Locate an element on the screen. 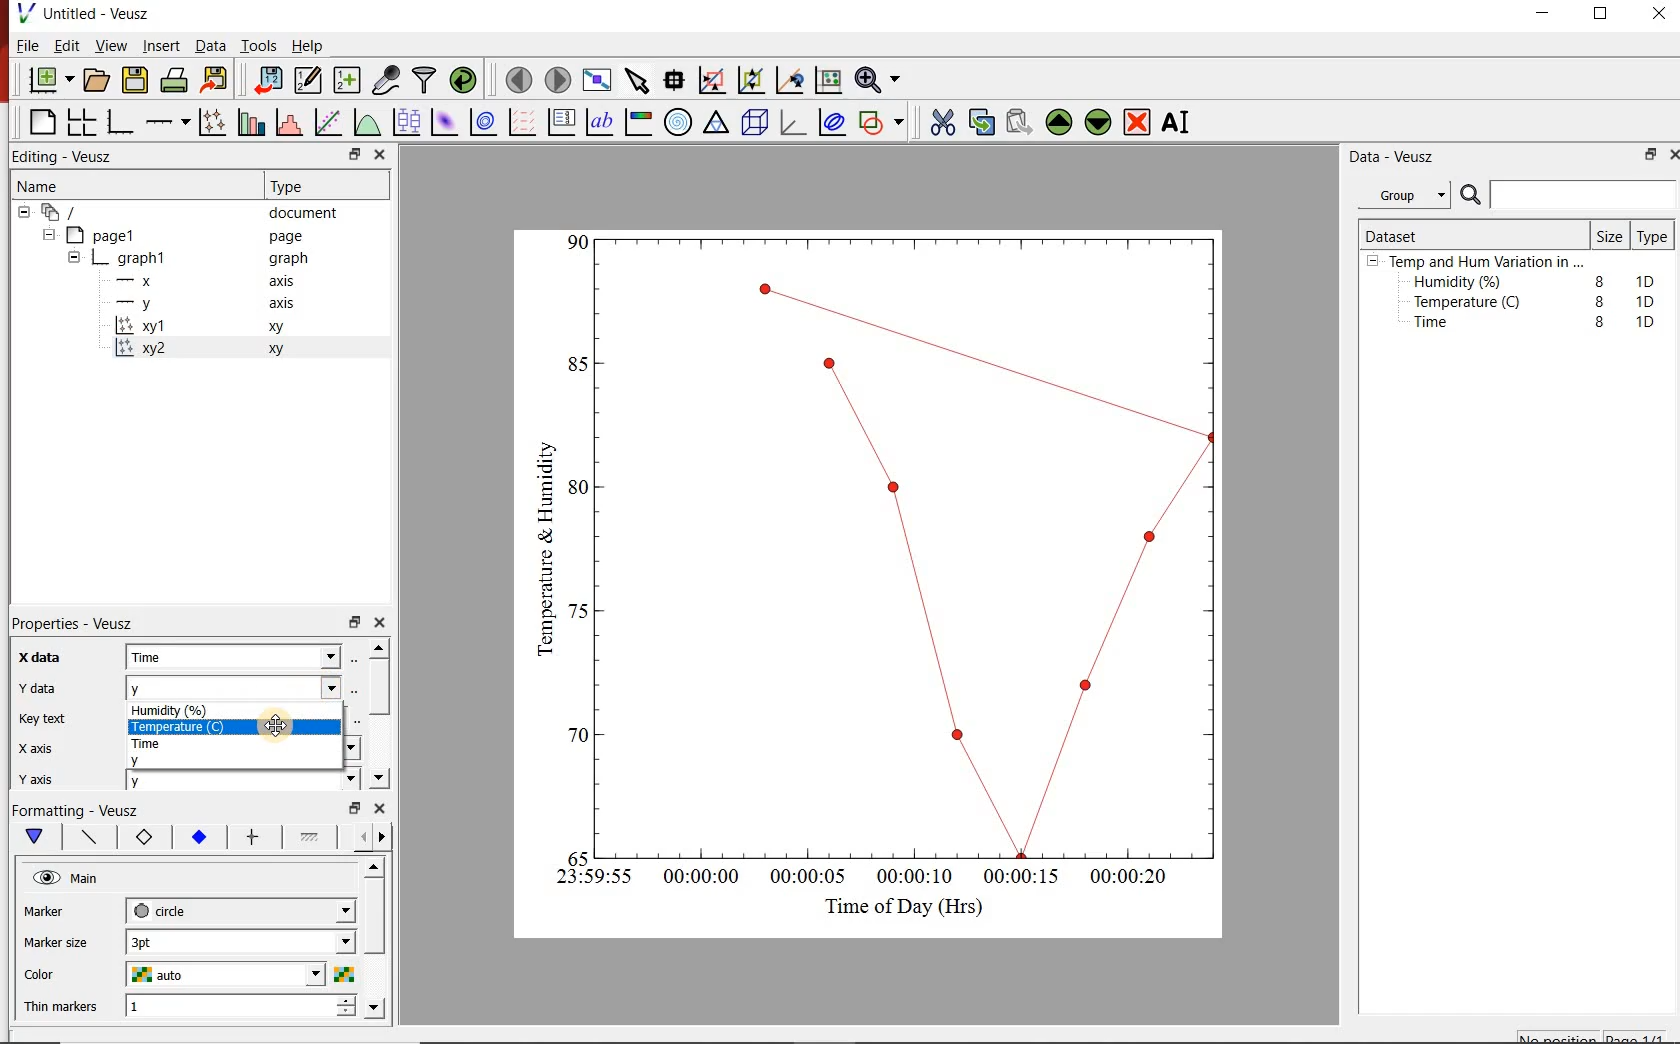 The height and width of the screenshot is (1044, 1680). 1 is located at coordinates (579, 240).